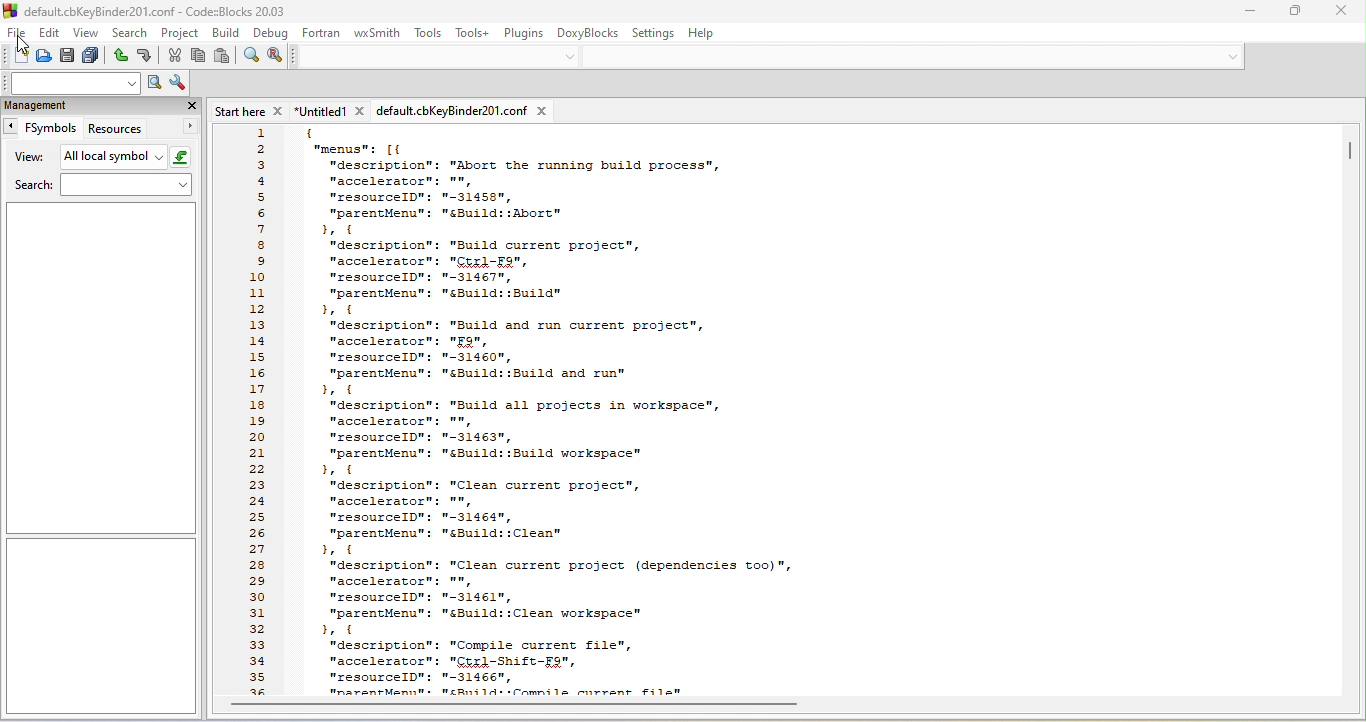  What do you see at coordinates (272, 32) in the screenshot?
I see `debug` at bounding box center [272, 32].